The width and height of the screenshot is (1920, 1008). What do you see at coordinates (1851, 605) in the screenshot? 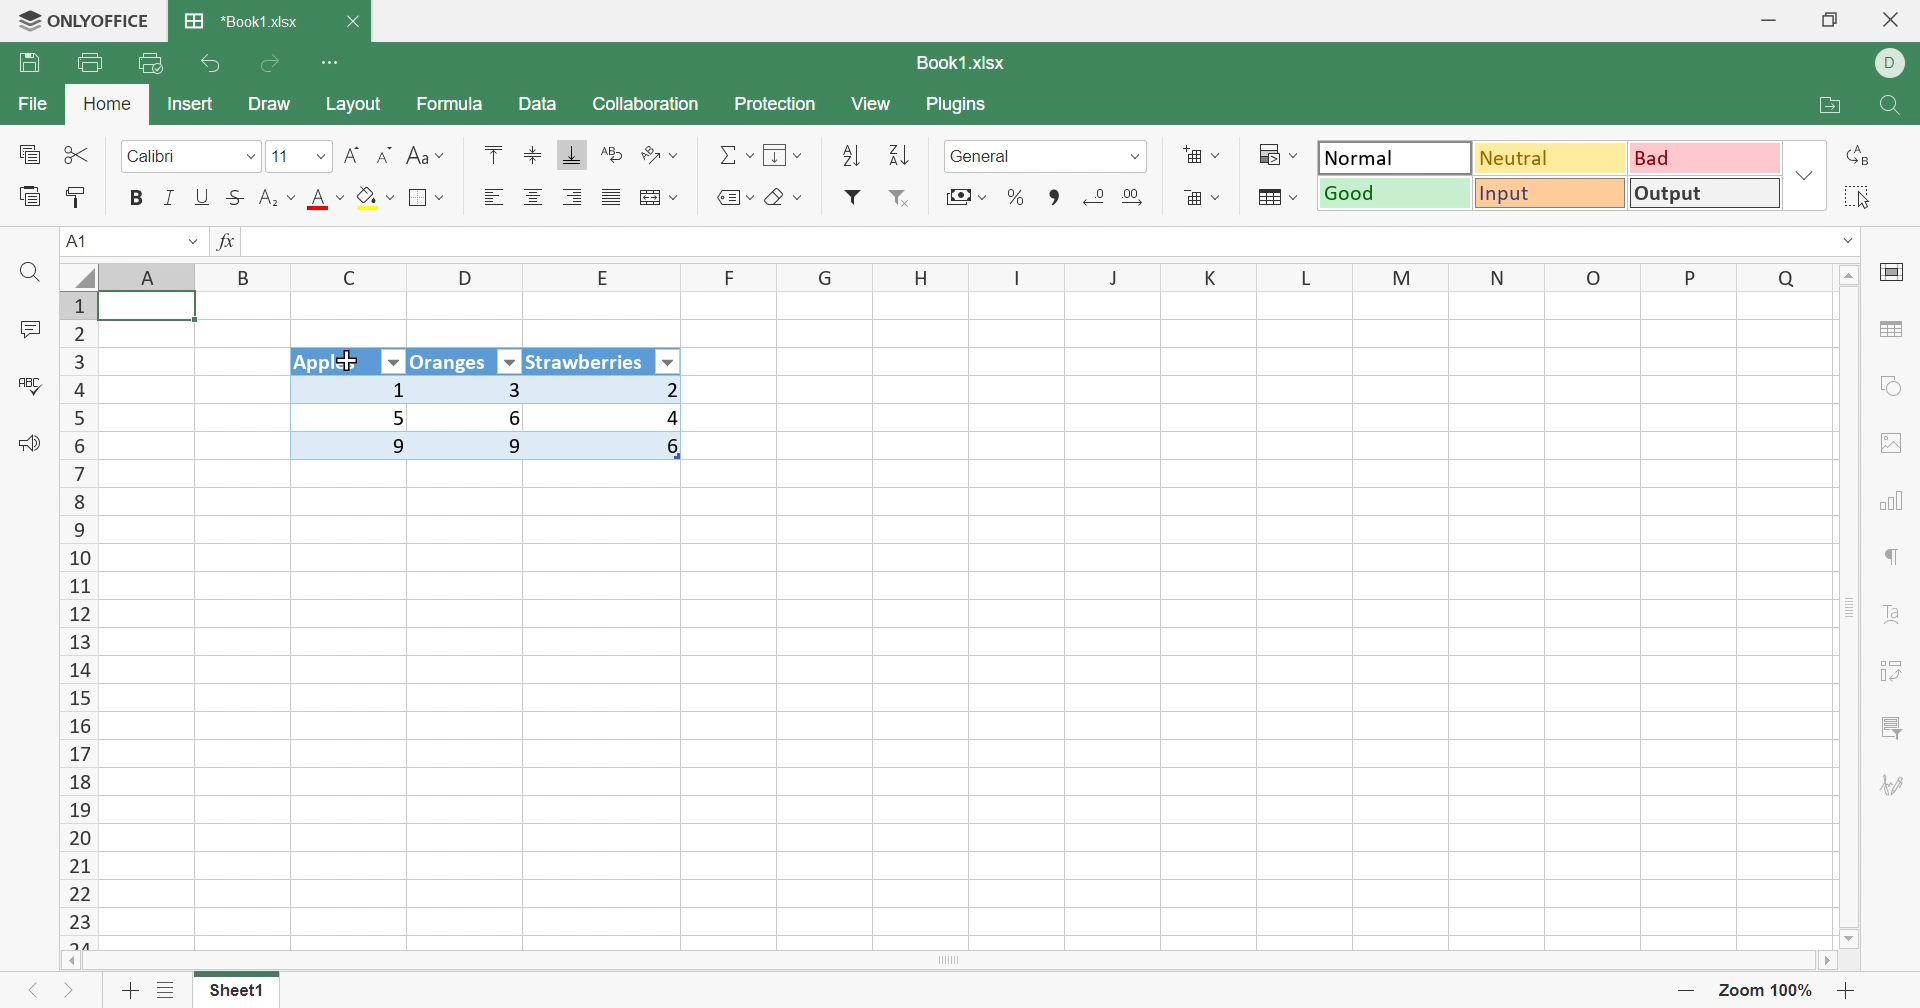
I see `Scroll Bar` at bounding box center [1851, 605].